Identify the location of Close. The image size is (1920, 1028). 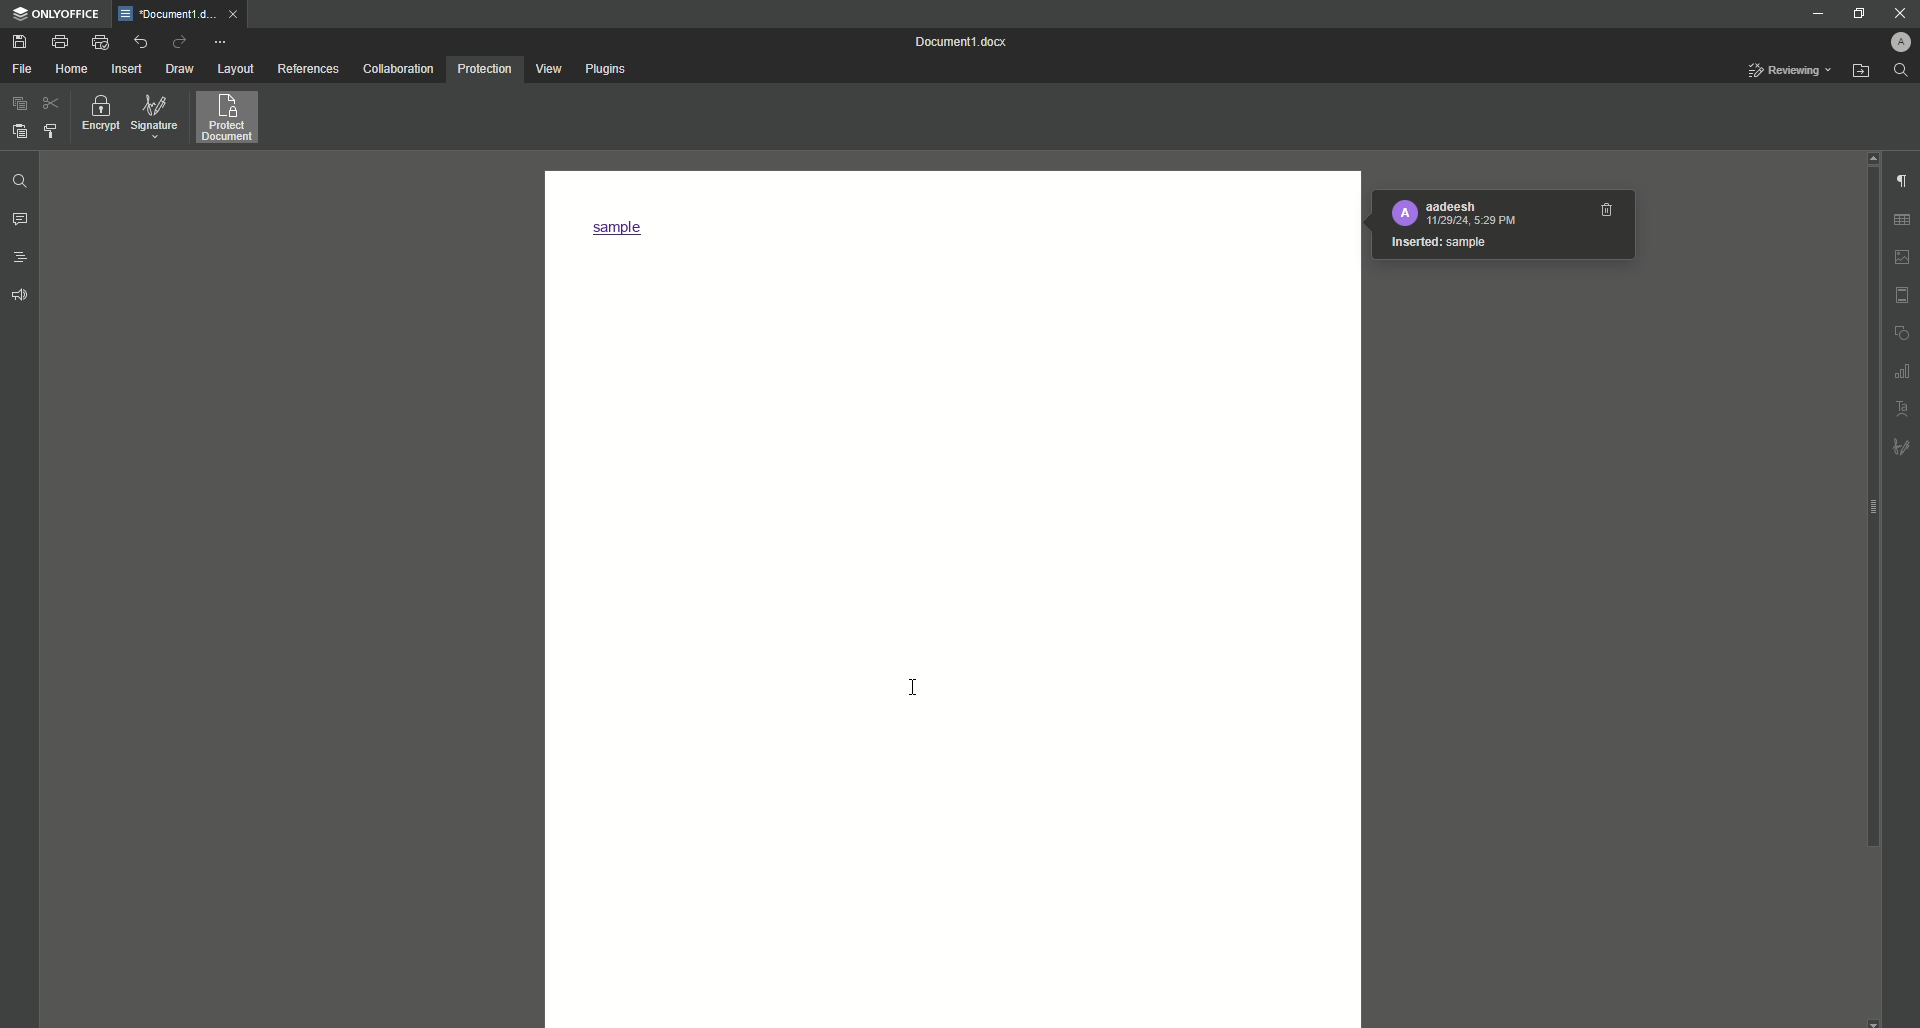
(1897, 13).